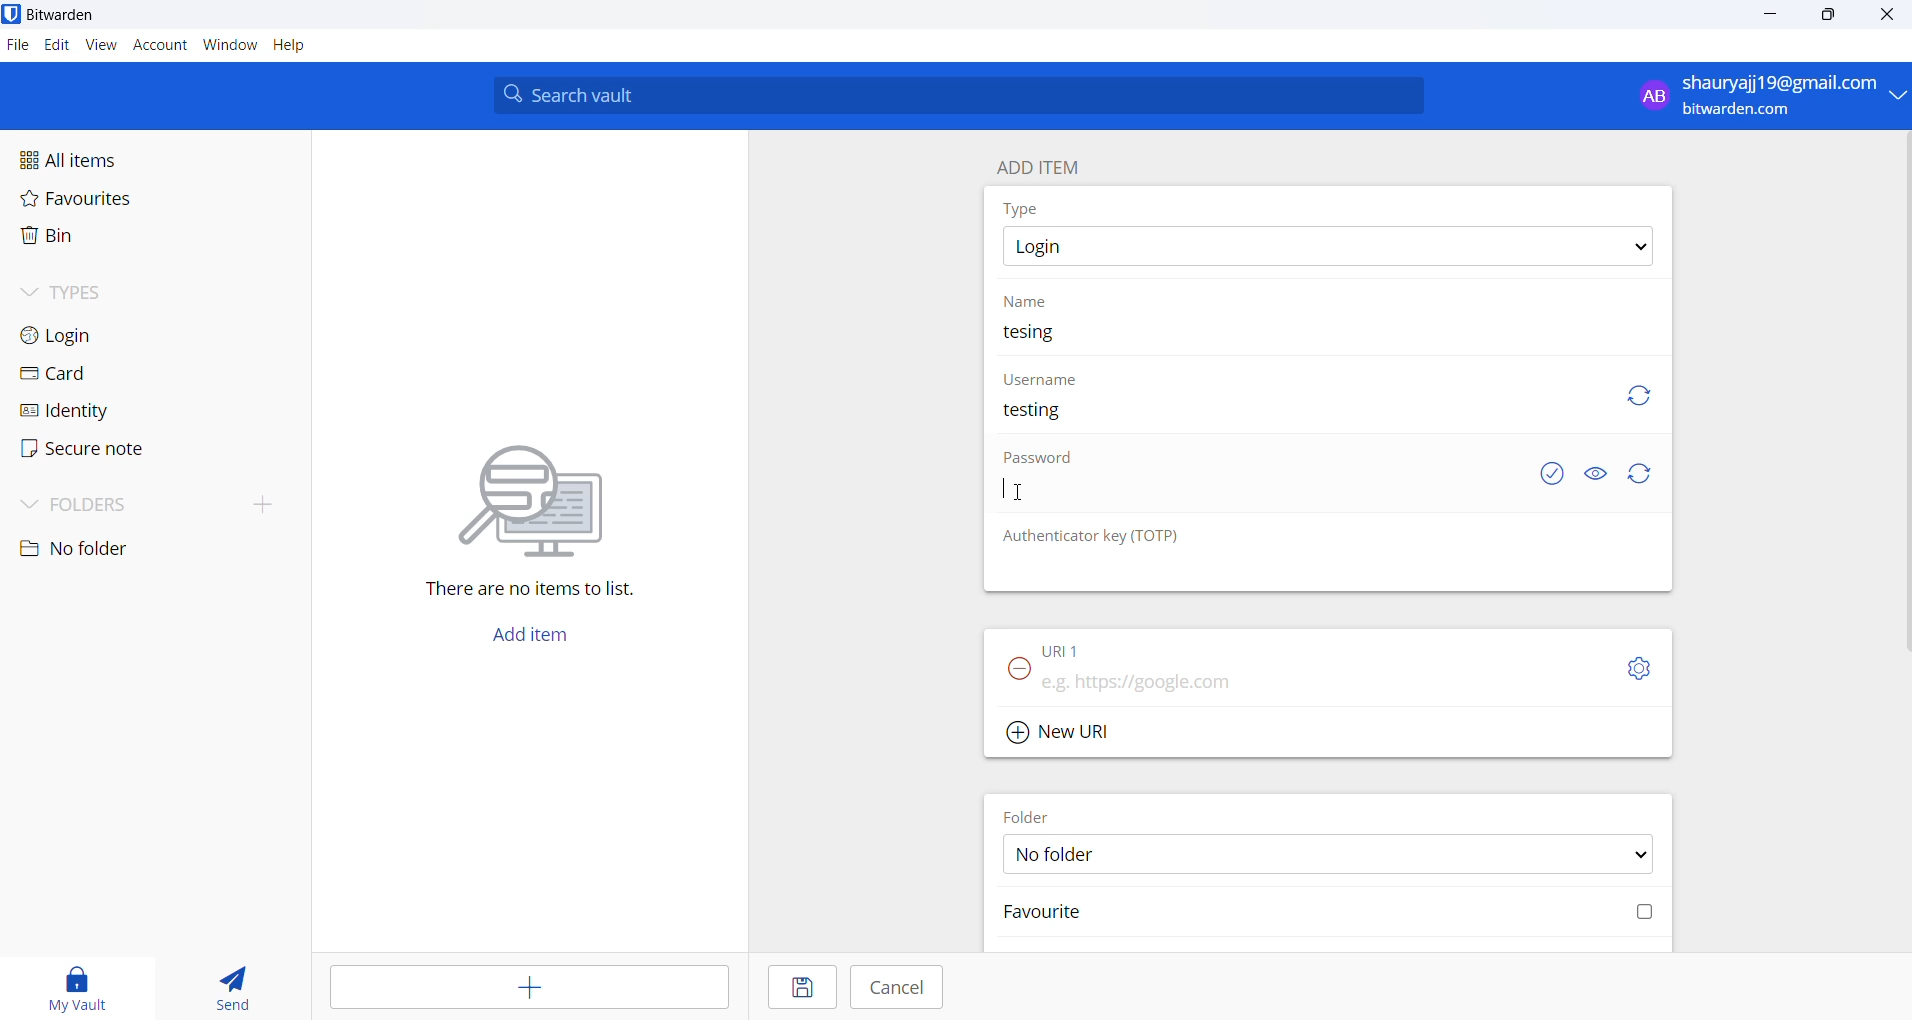  Describe the element at coordinates (1026, 303) in the screenshot. I see `name heading` at that location.